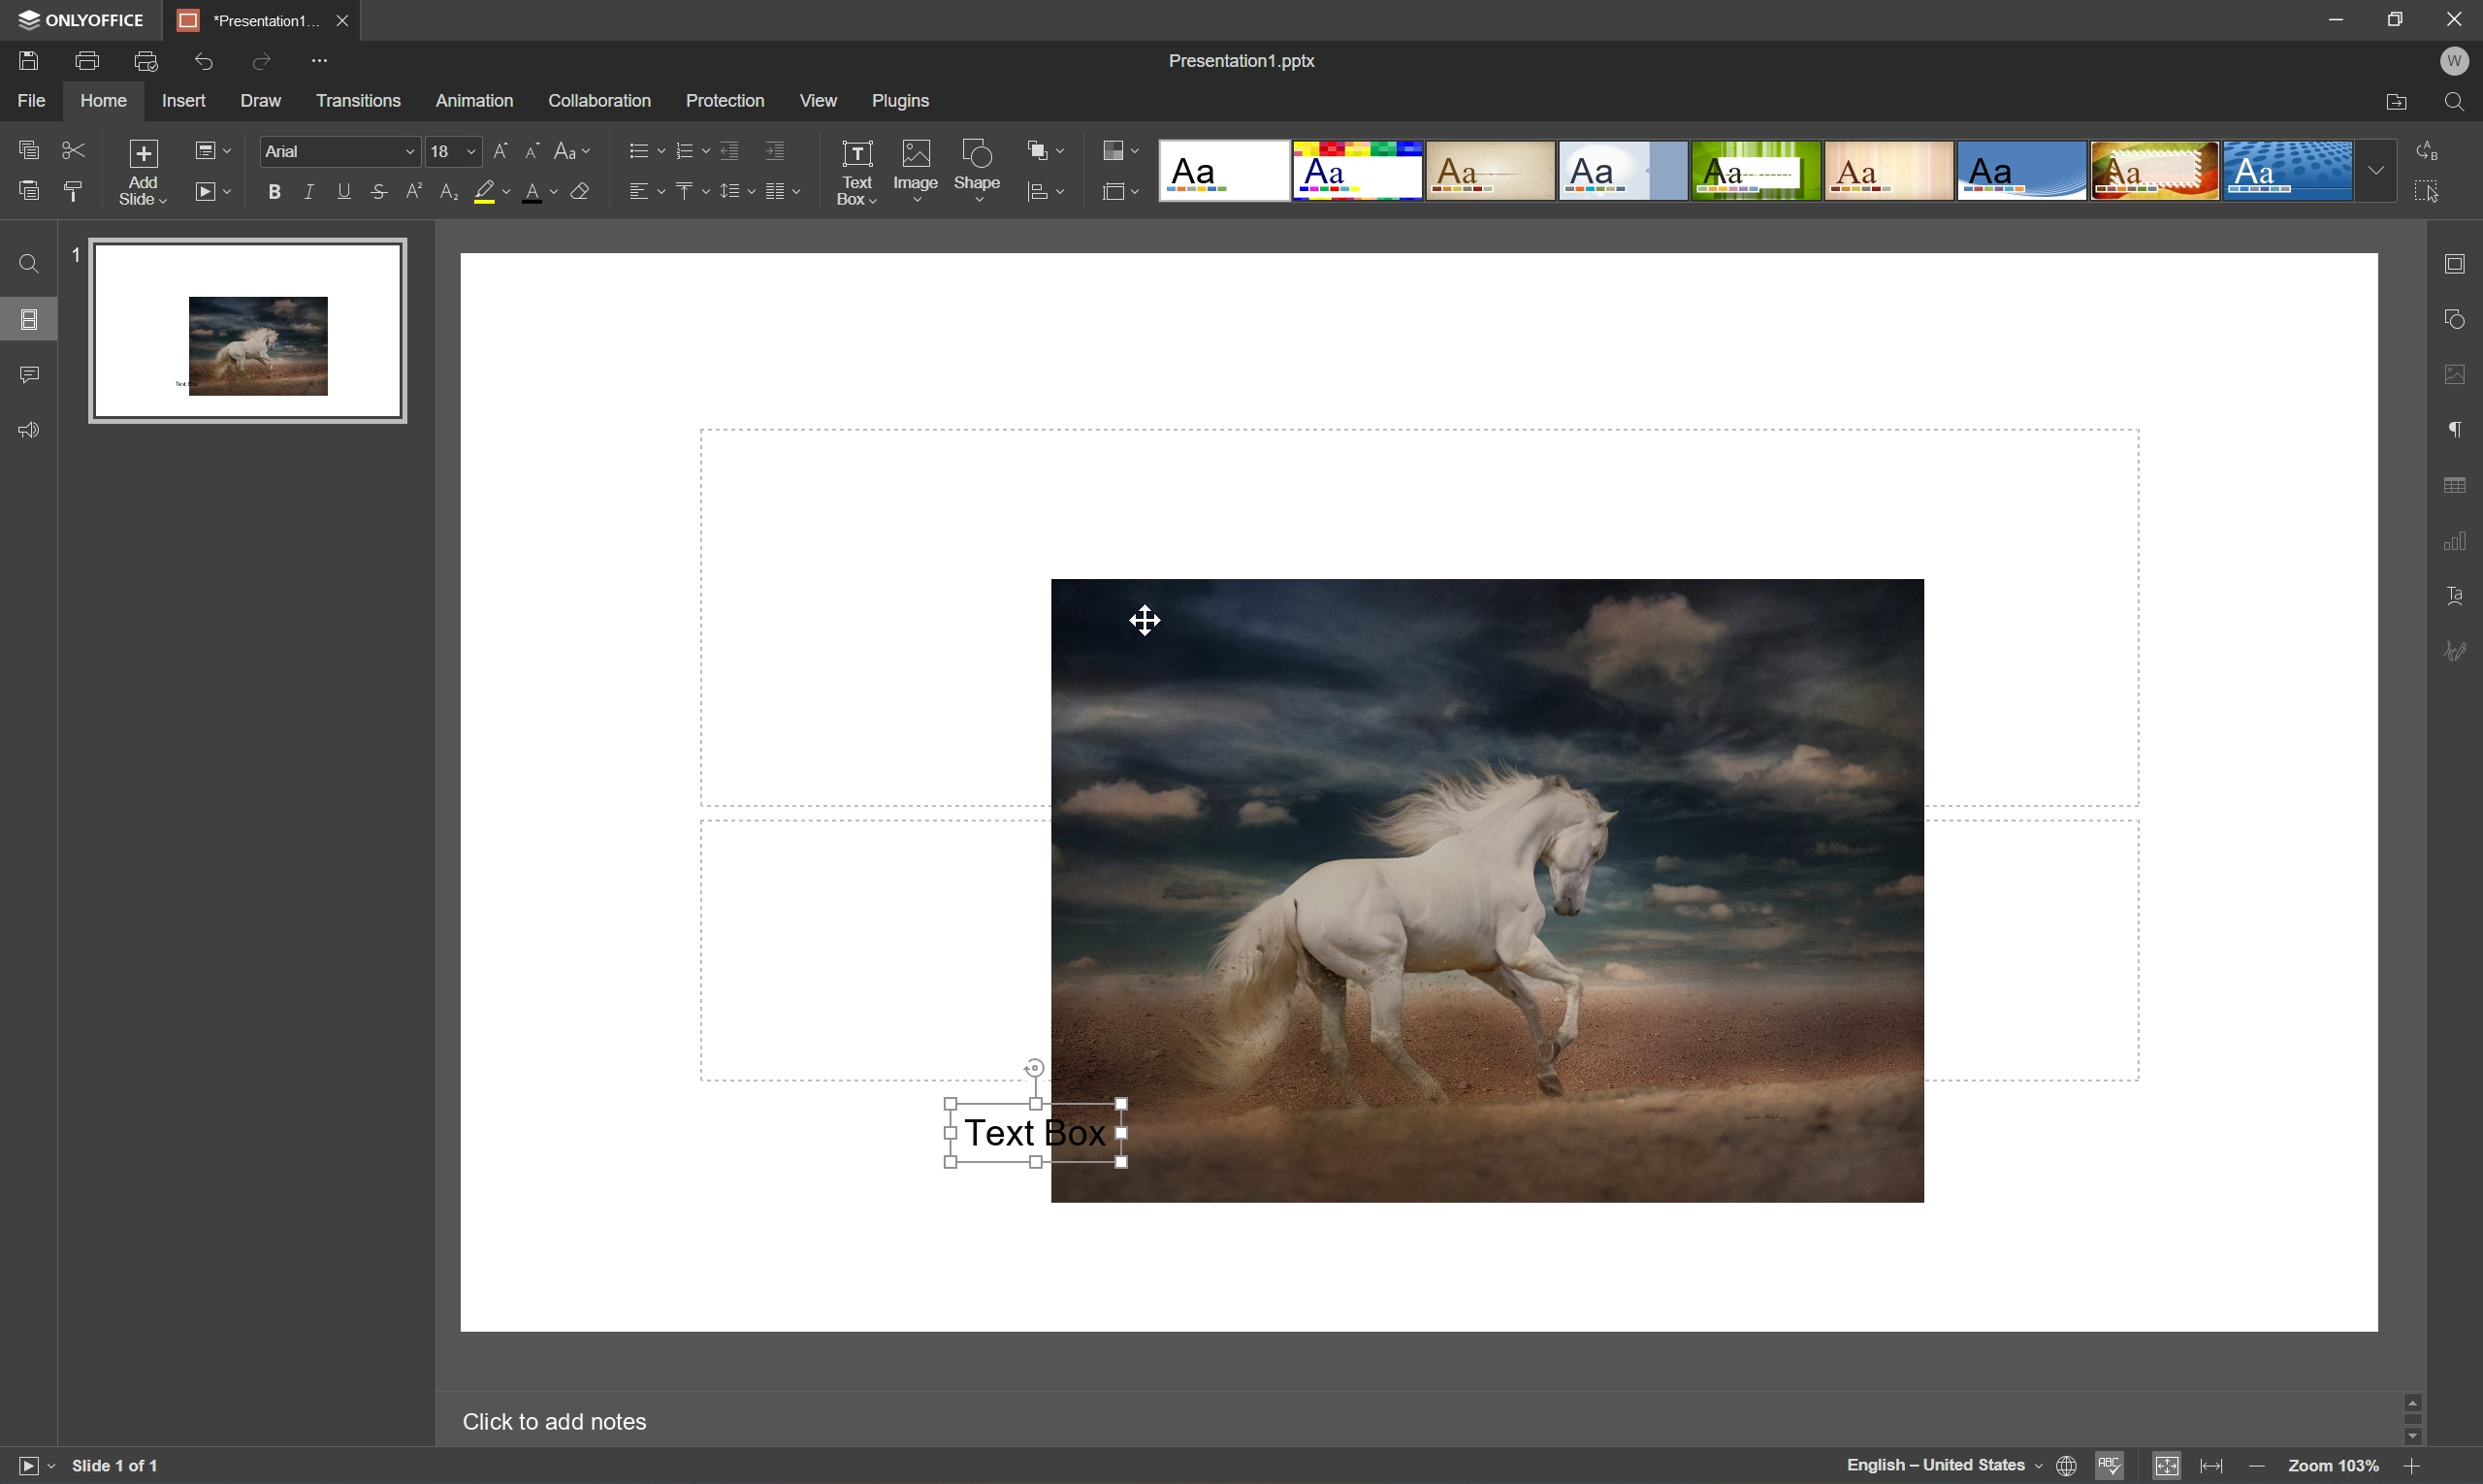 This screenshot has width=2483, height=1484. Describe the element at coordinates (585, 193) in the screenshot. I see `Clear style` at that location.